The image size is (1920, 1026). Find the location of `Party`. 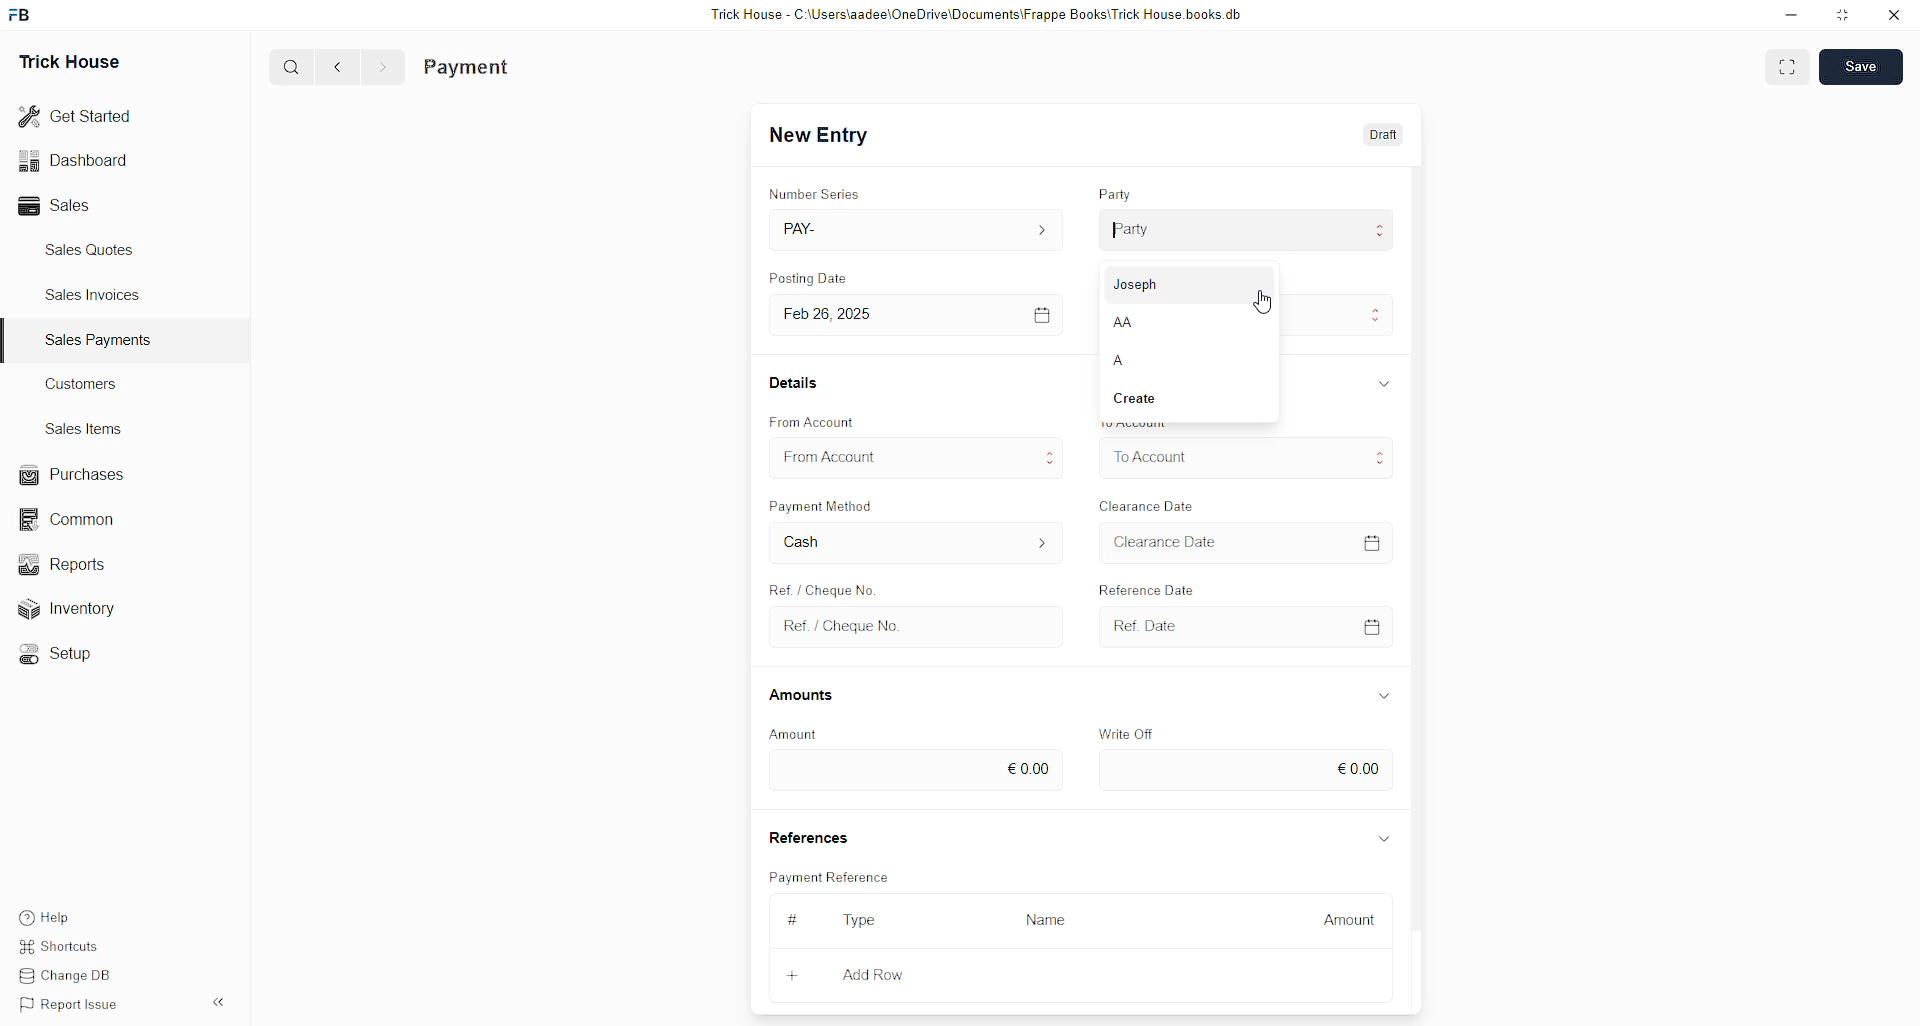

Party is located at coordinates (1115, 193).